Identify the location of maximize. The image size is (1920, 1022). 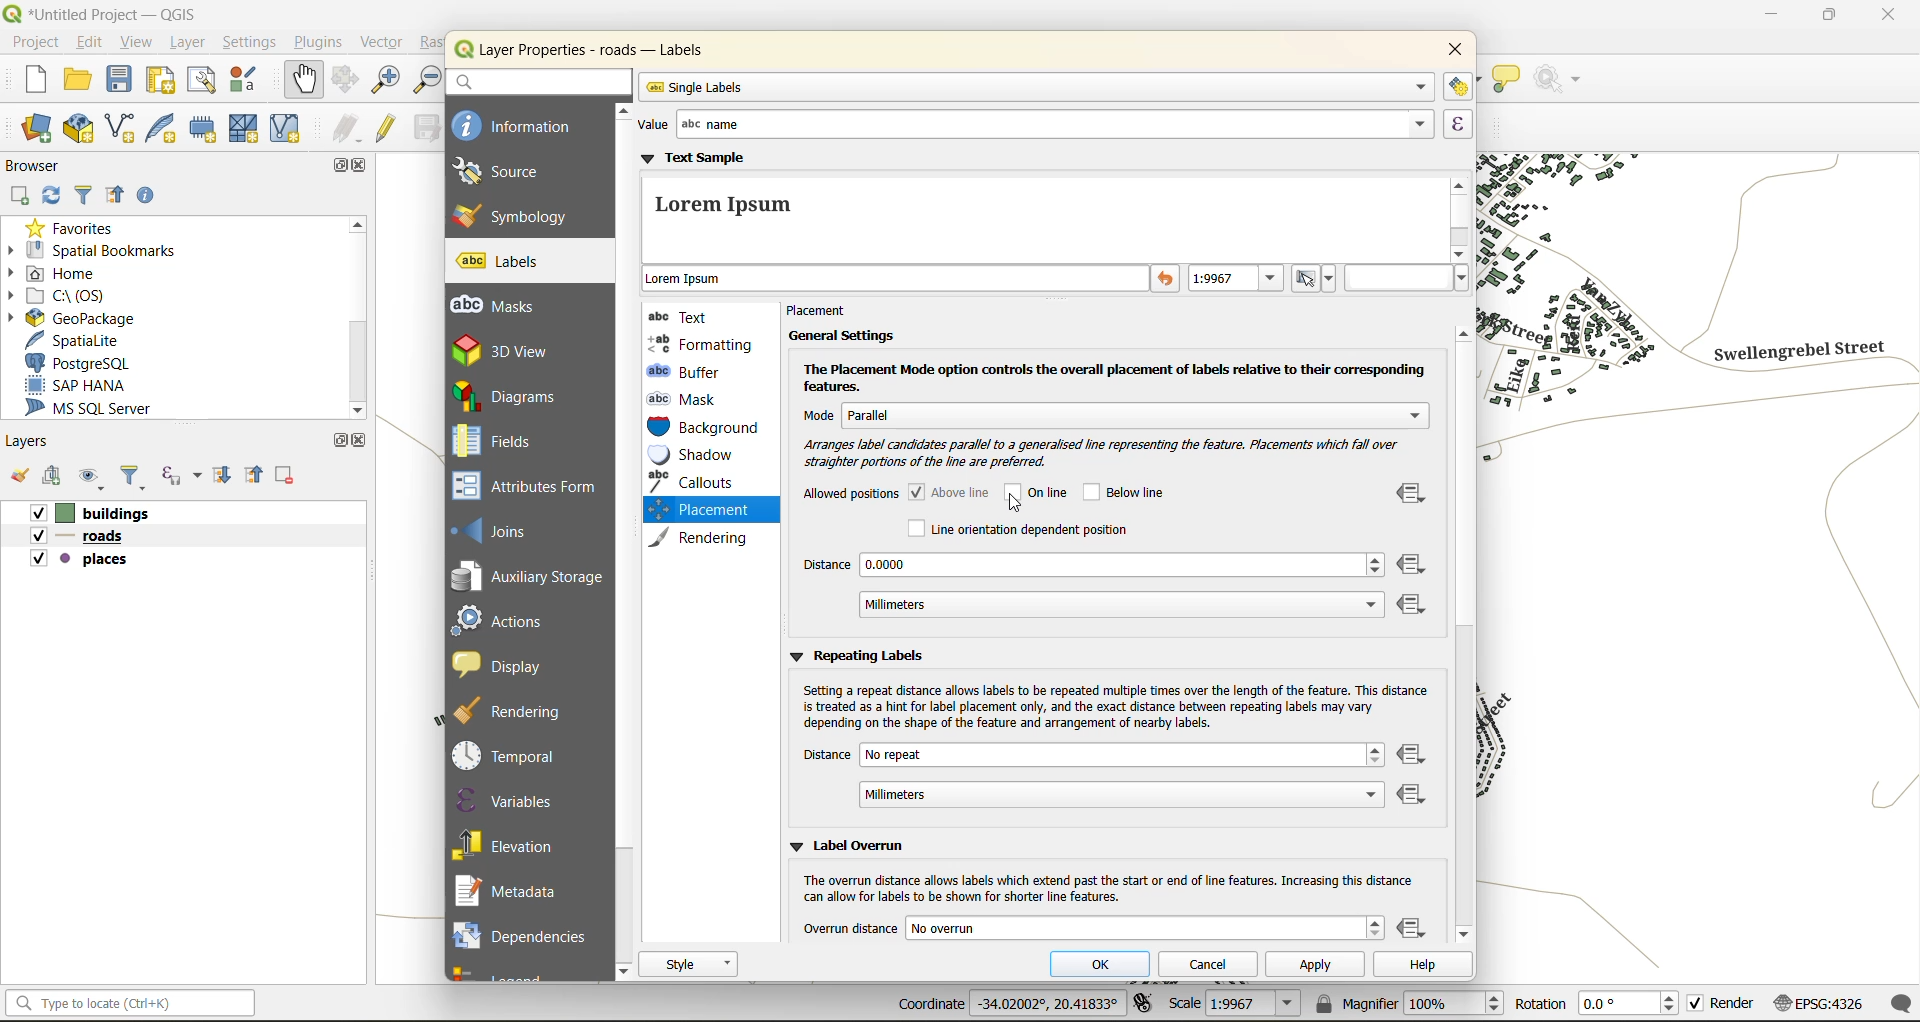
(337, 441).